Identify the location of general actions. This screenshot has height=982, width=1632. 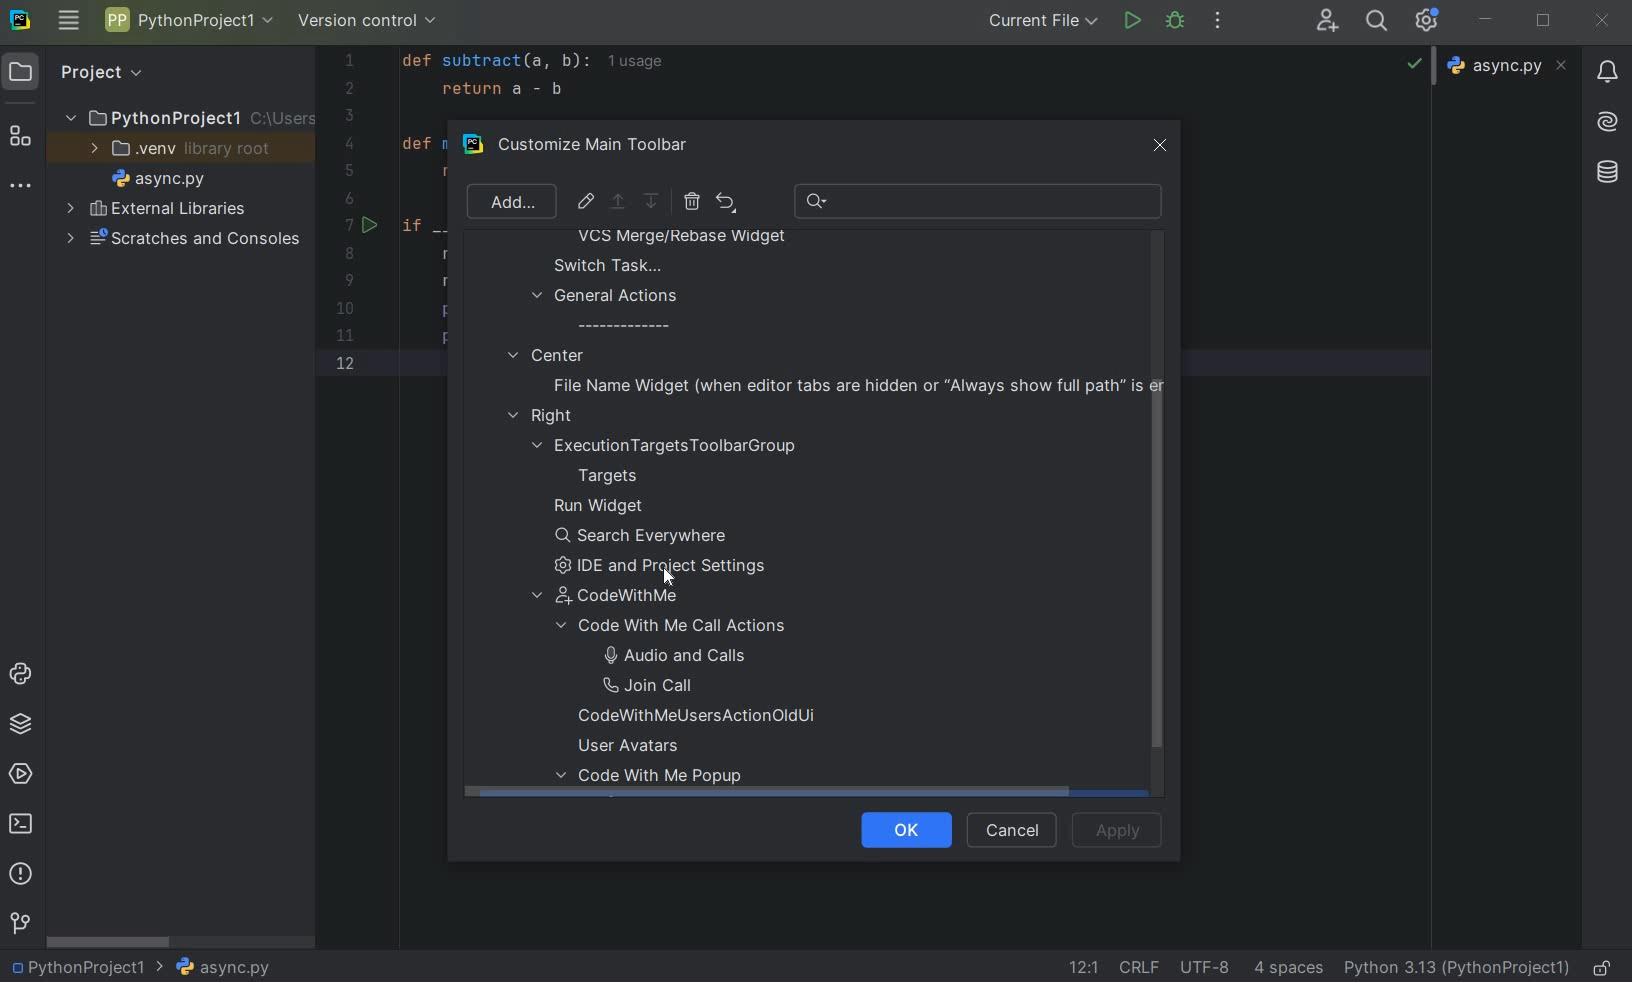
(606, 310).